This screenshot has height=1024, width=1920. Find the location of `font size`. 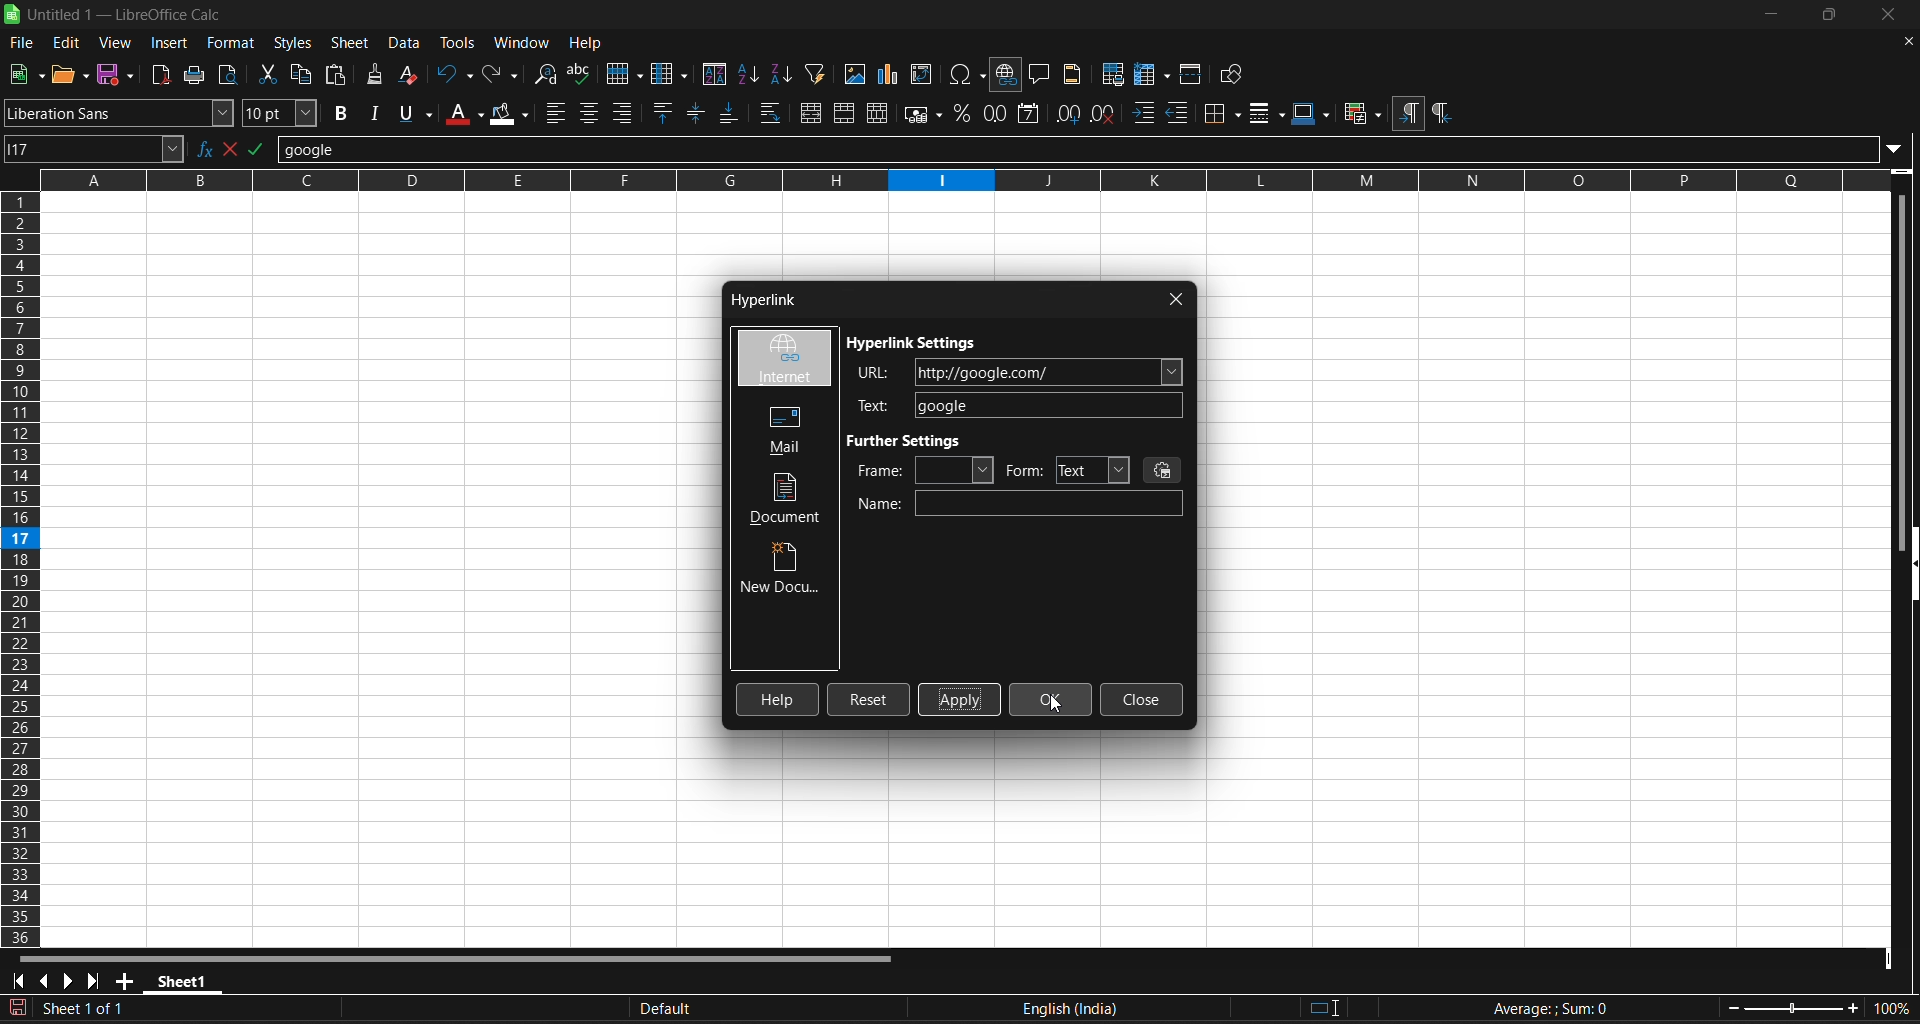

font size is located at coordinates (282, 113).